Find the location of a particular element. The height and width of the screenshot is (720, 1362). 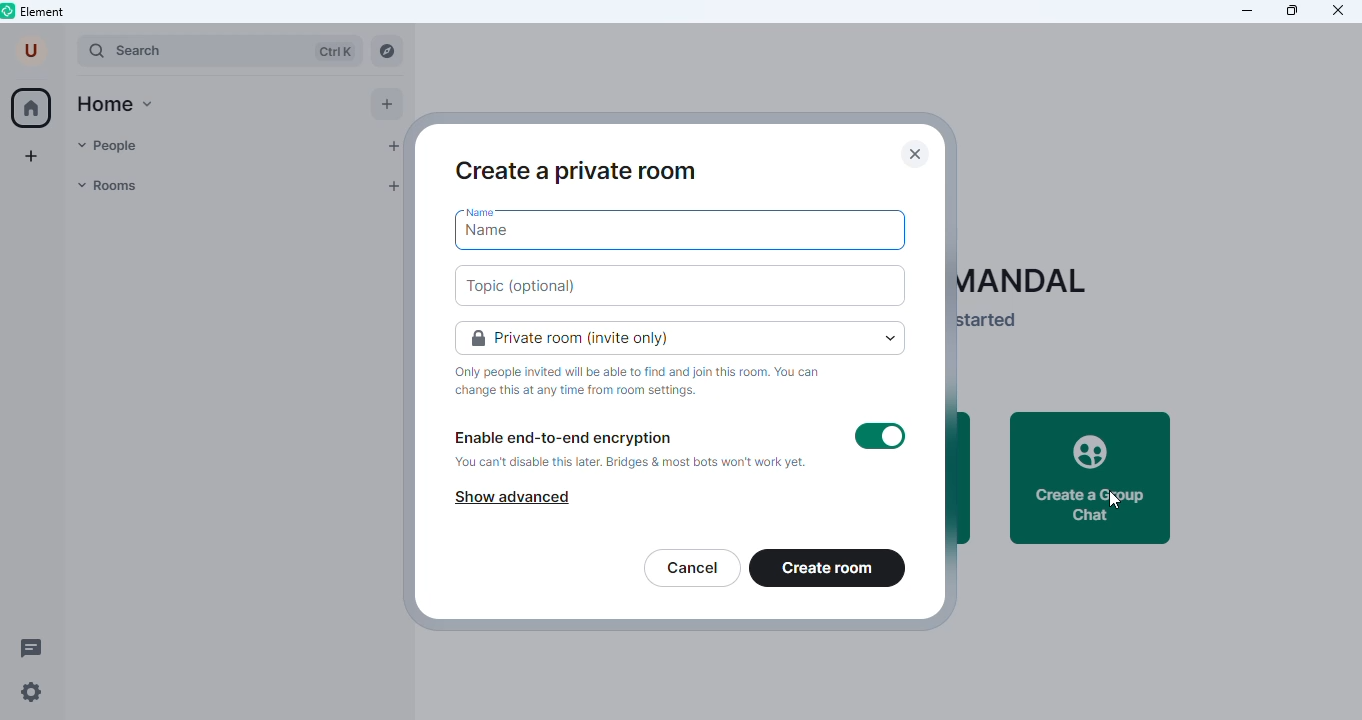

cancel is located at coordinates (693, 569).